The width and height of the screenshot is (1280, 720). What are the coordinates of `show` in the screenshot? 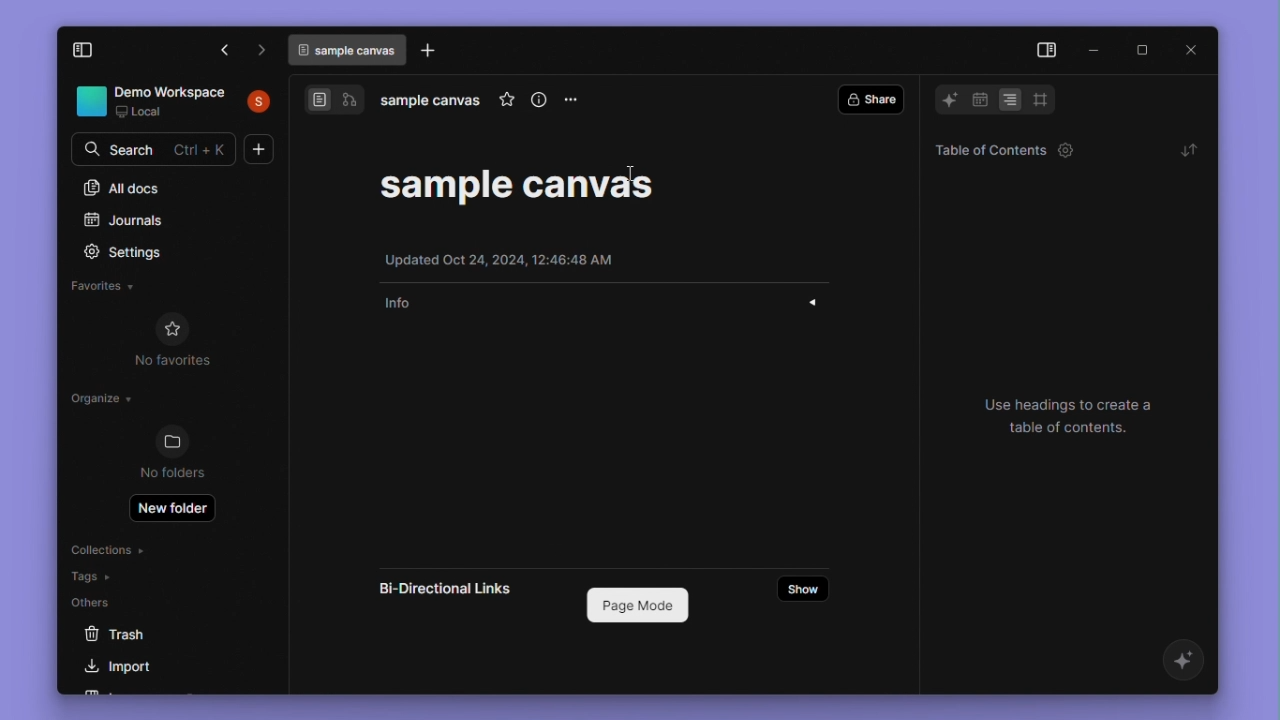 It's located at (803, 588).